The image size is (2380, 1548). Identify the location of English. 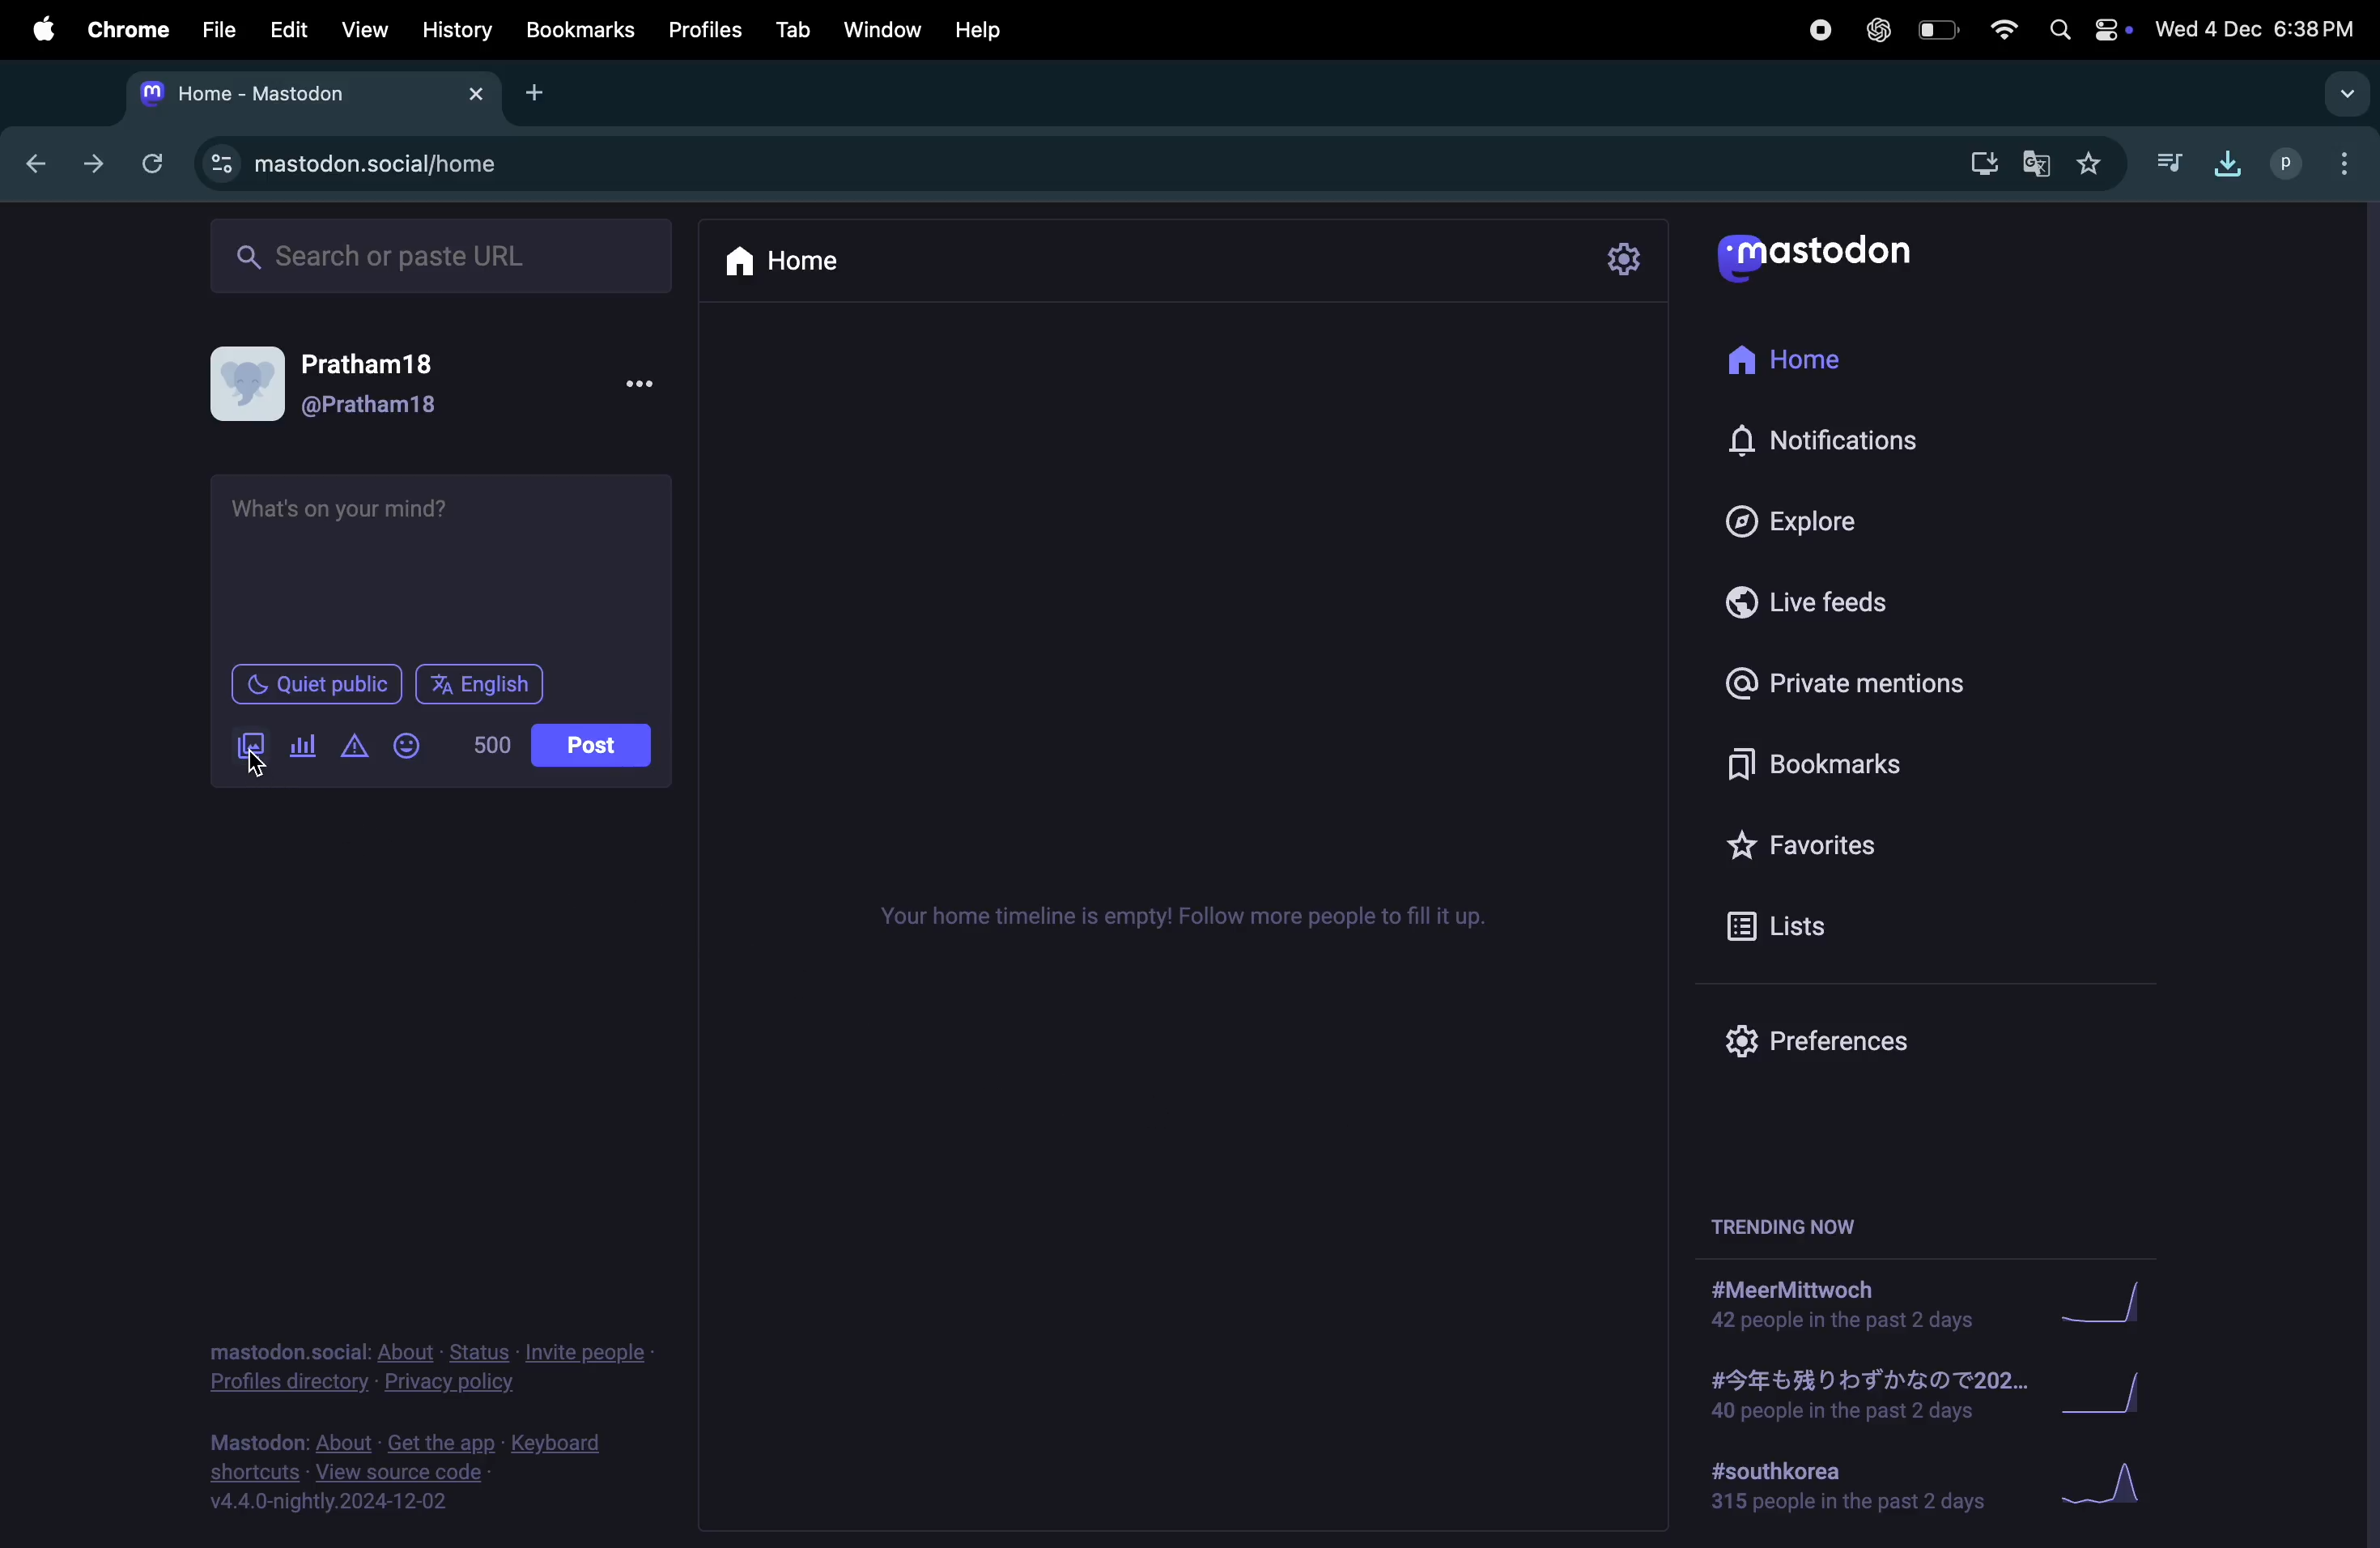
(477, 684).